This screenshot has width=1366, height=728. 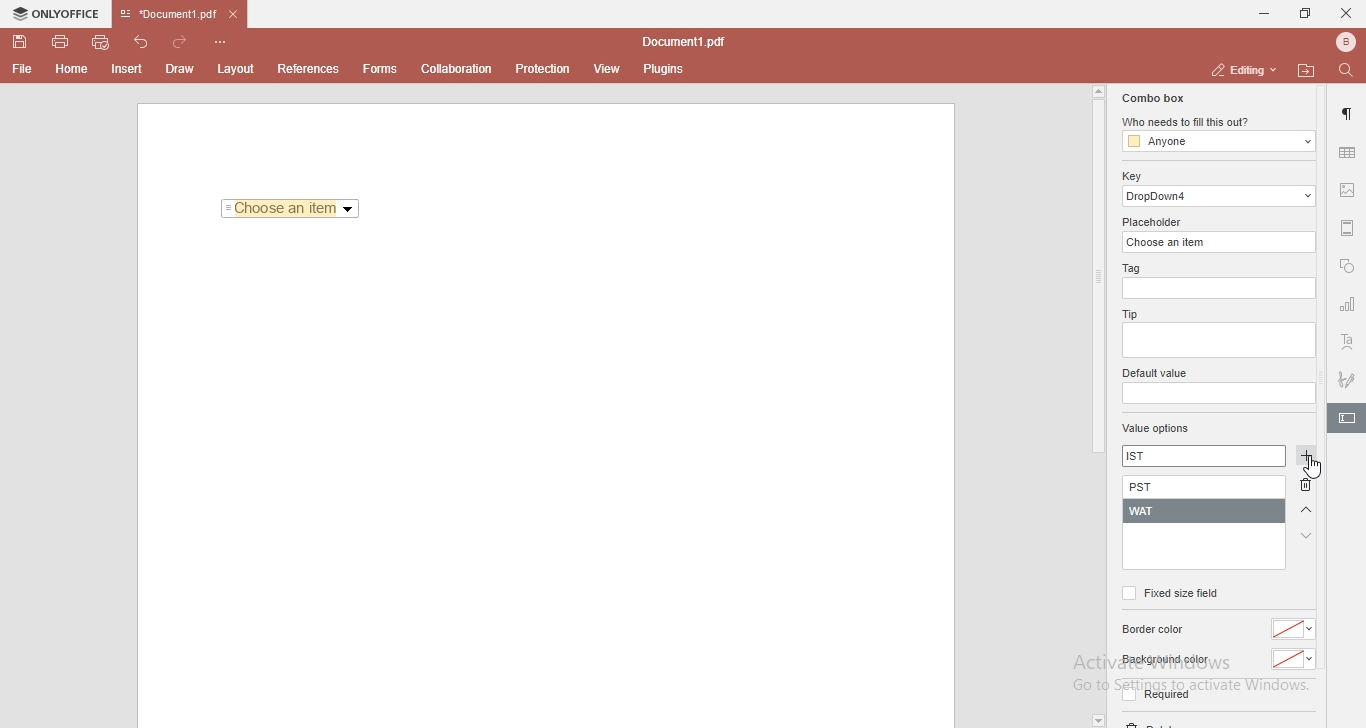 What do you see at coordinates (1097, 720) in the screenshot?
I see `dropdown` at bounding box center [1097, 720].